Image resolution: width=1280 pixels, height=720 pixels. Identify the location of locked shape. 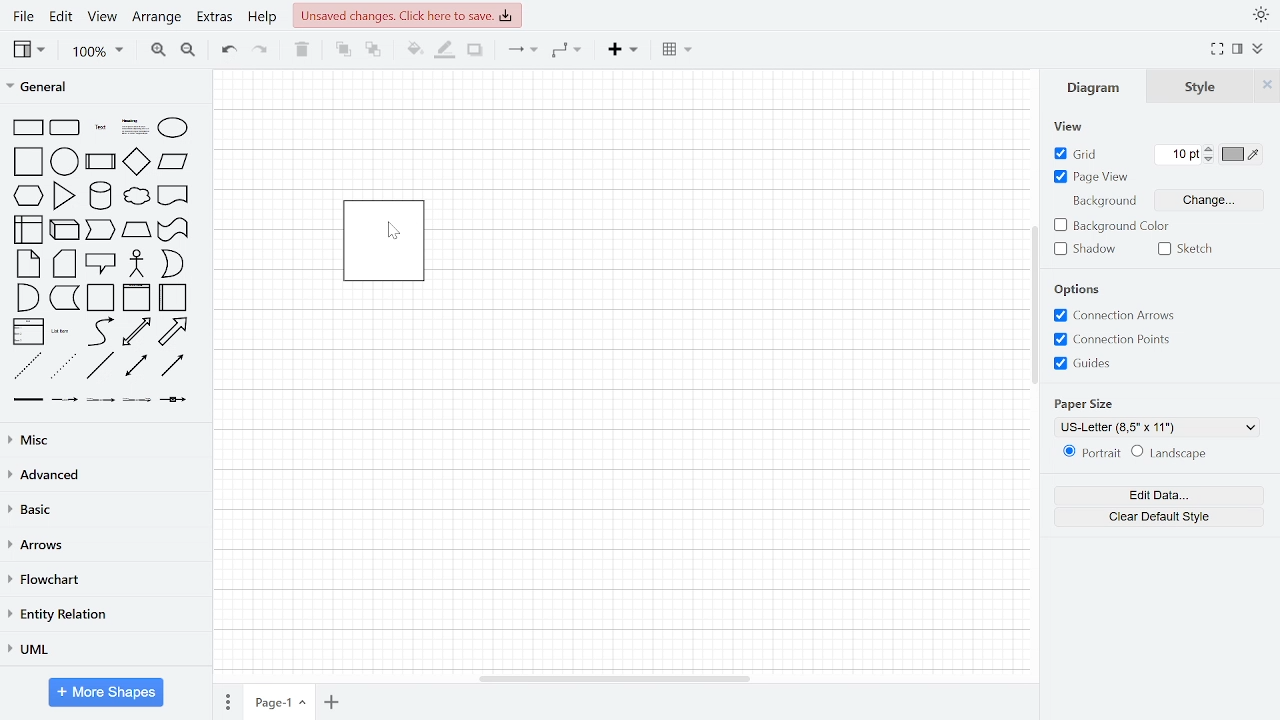
(401, 248).